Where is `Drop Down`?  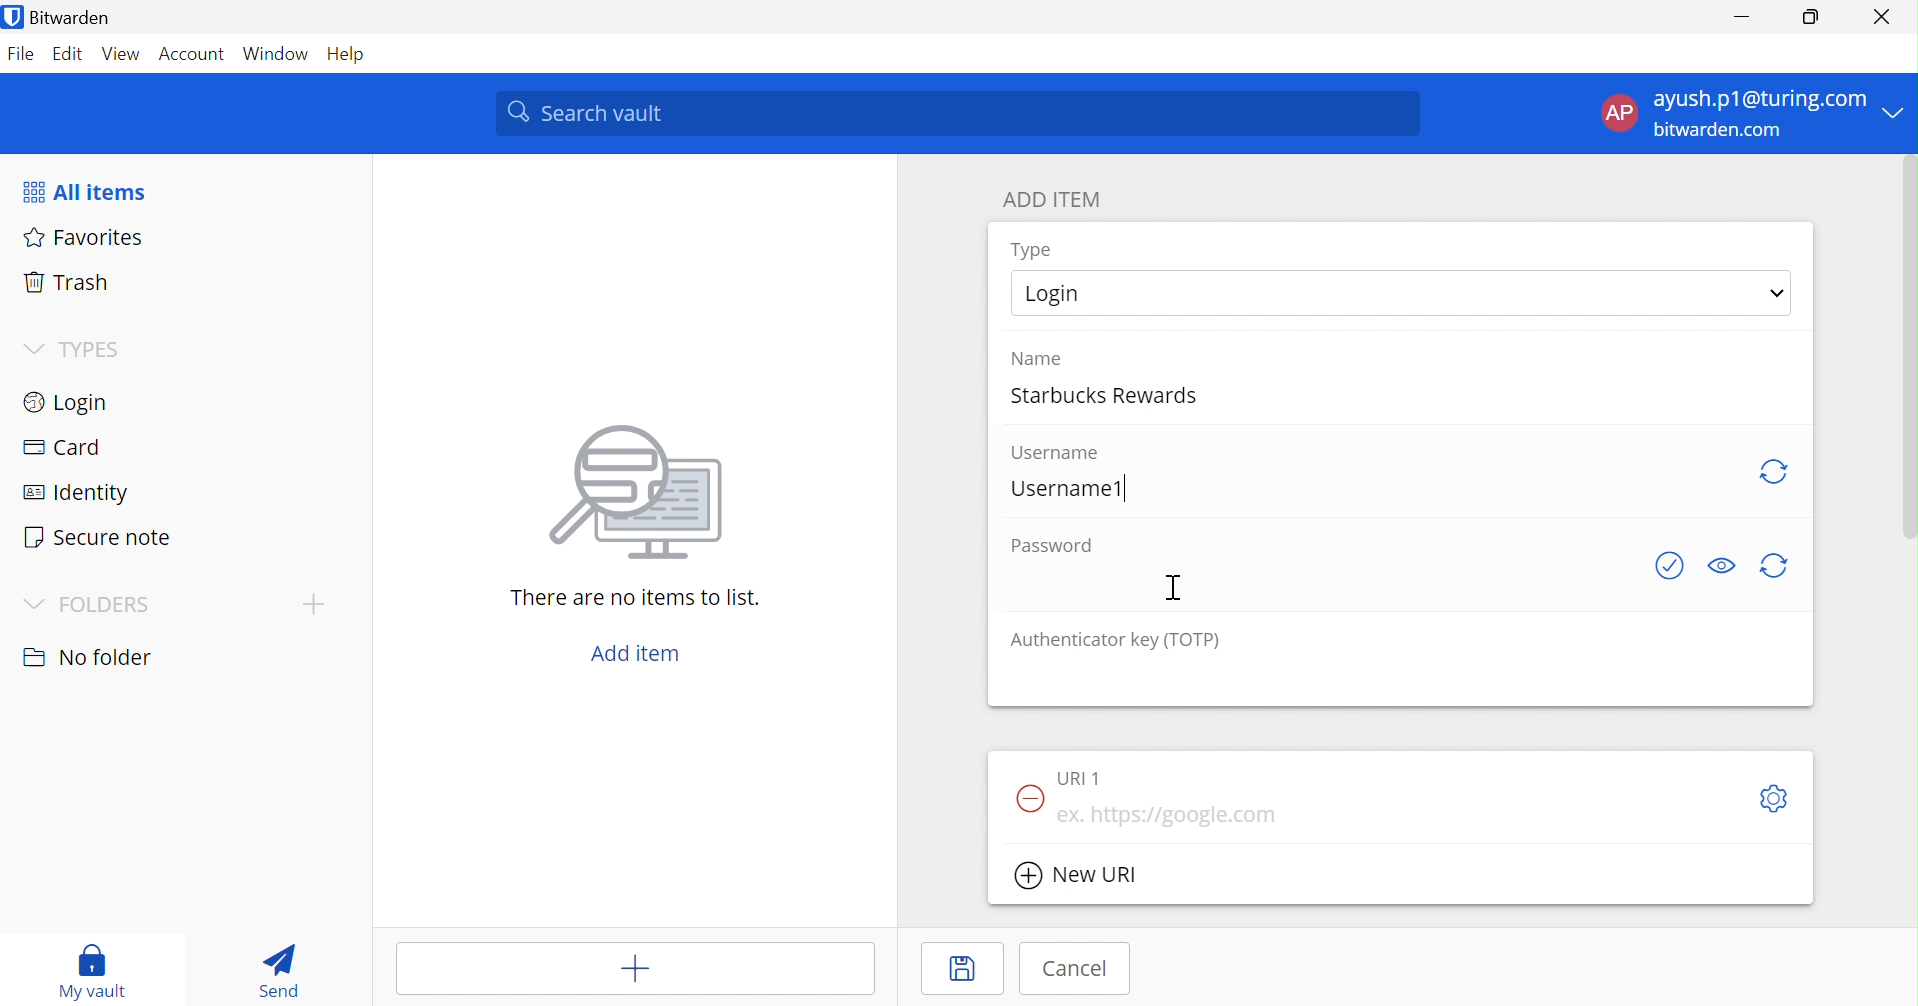
Drop Down is located at coordinates (1898, 111).